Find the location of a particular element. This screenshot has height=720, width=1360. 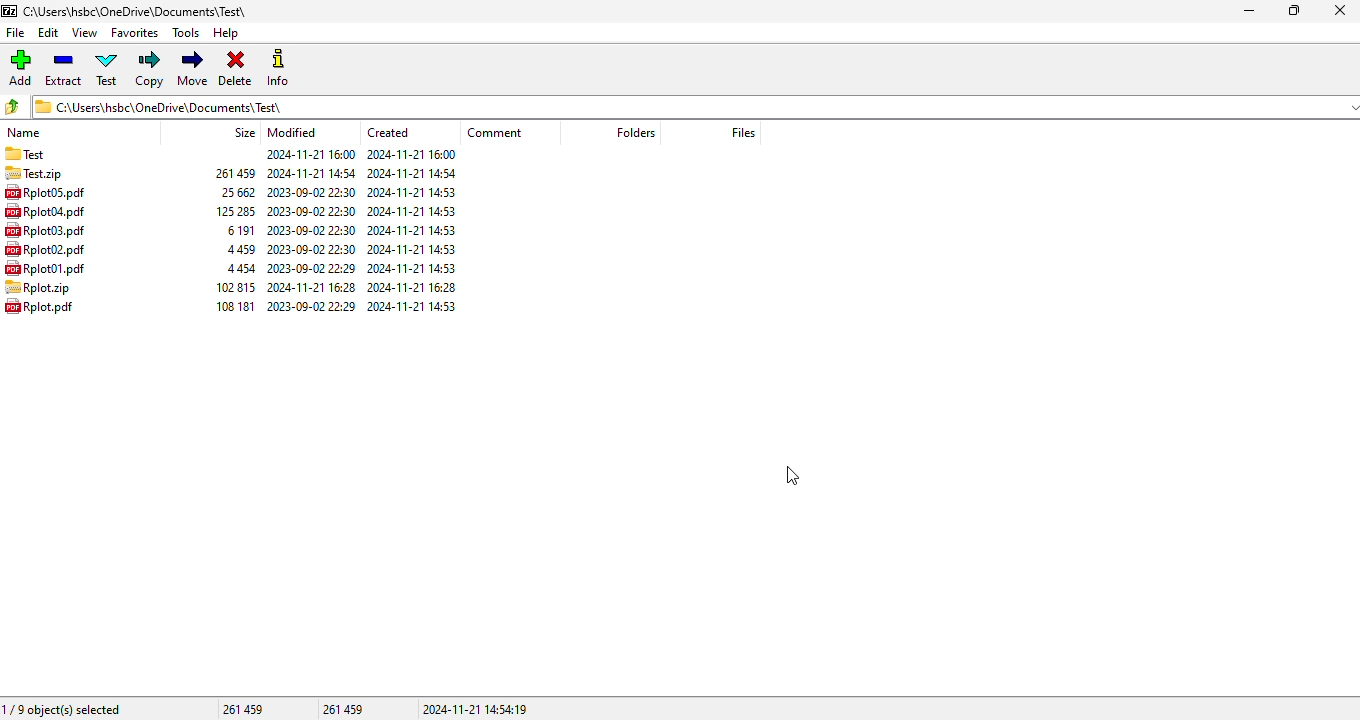

maximize is located at coordinates (1292, 10).